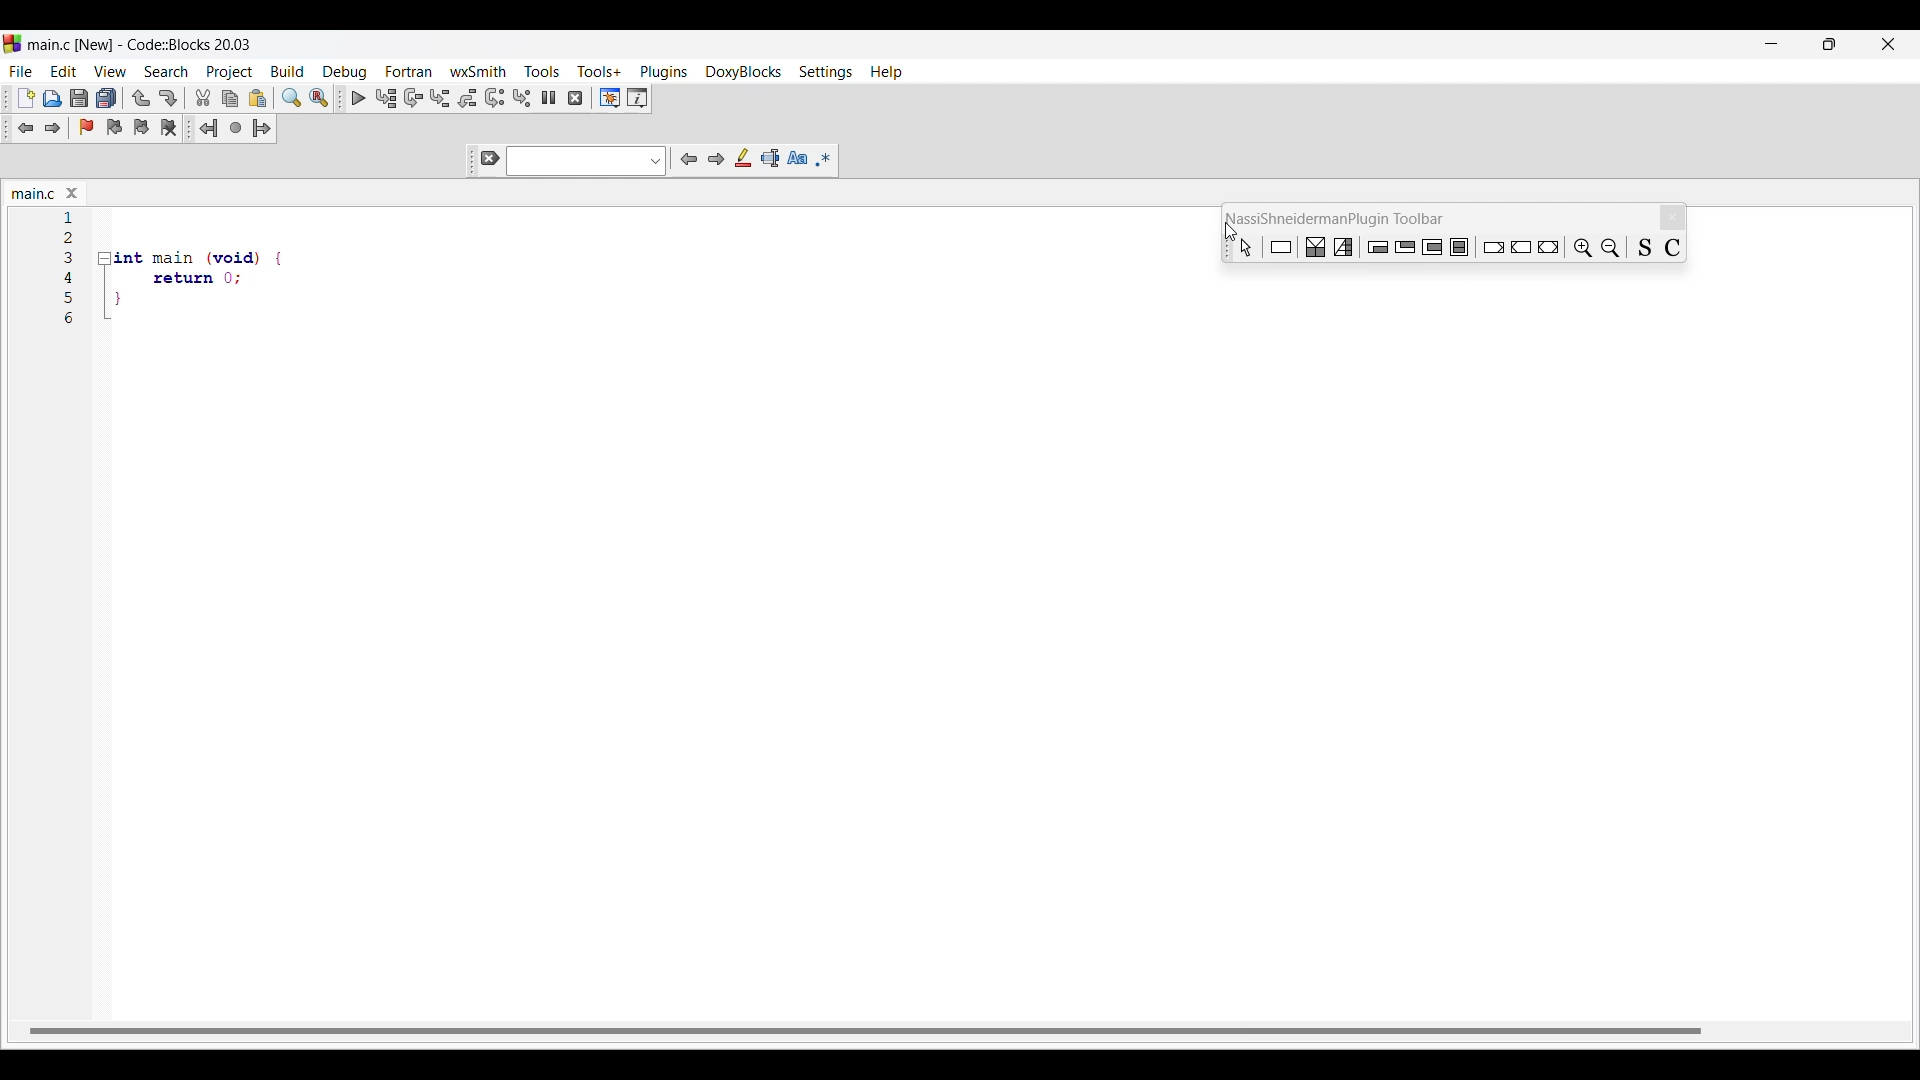 This screenshot has width=1920, height=1080. I want to click on Run to cursor, so click(386, 99).